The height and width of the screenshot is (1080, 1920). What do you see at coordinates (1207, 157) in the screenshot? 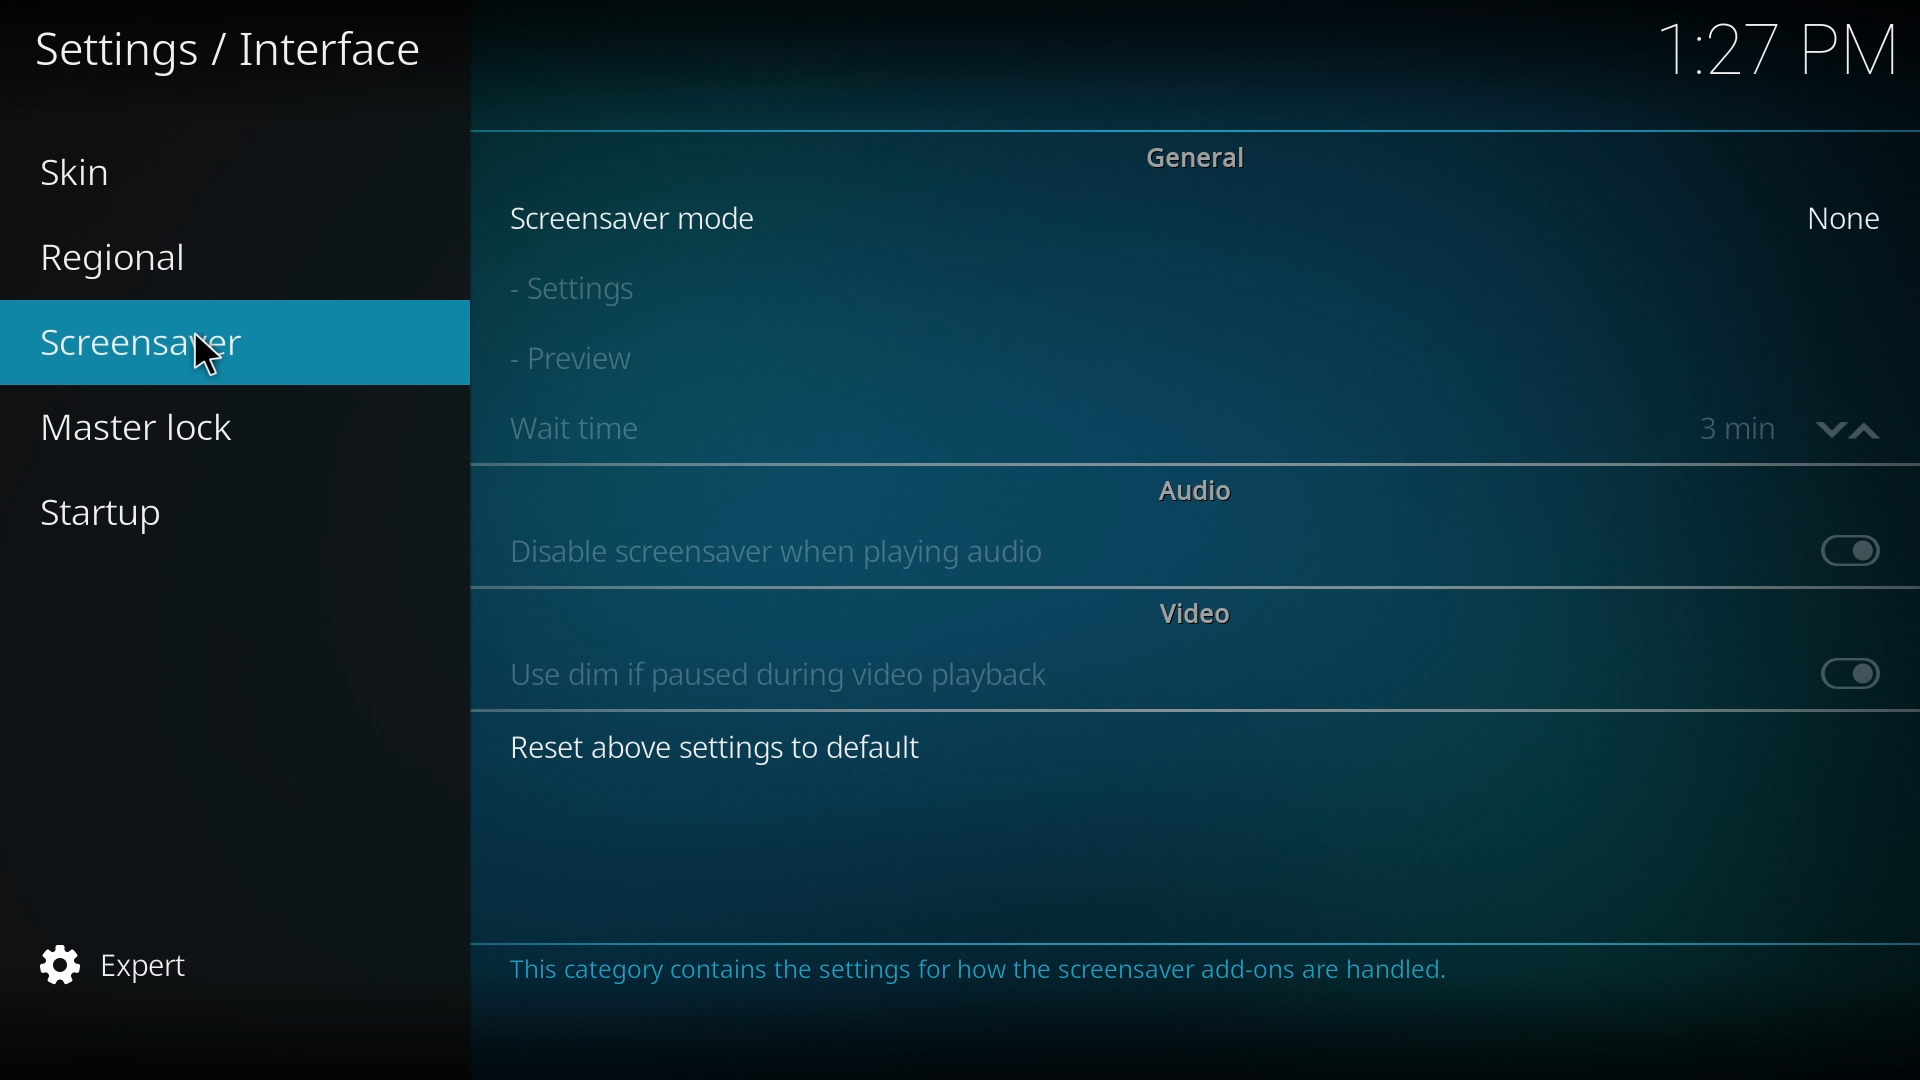
I see `general` at bounding box center [1207, 157].